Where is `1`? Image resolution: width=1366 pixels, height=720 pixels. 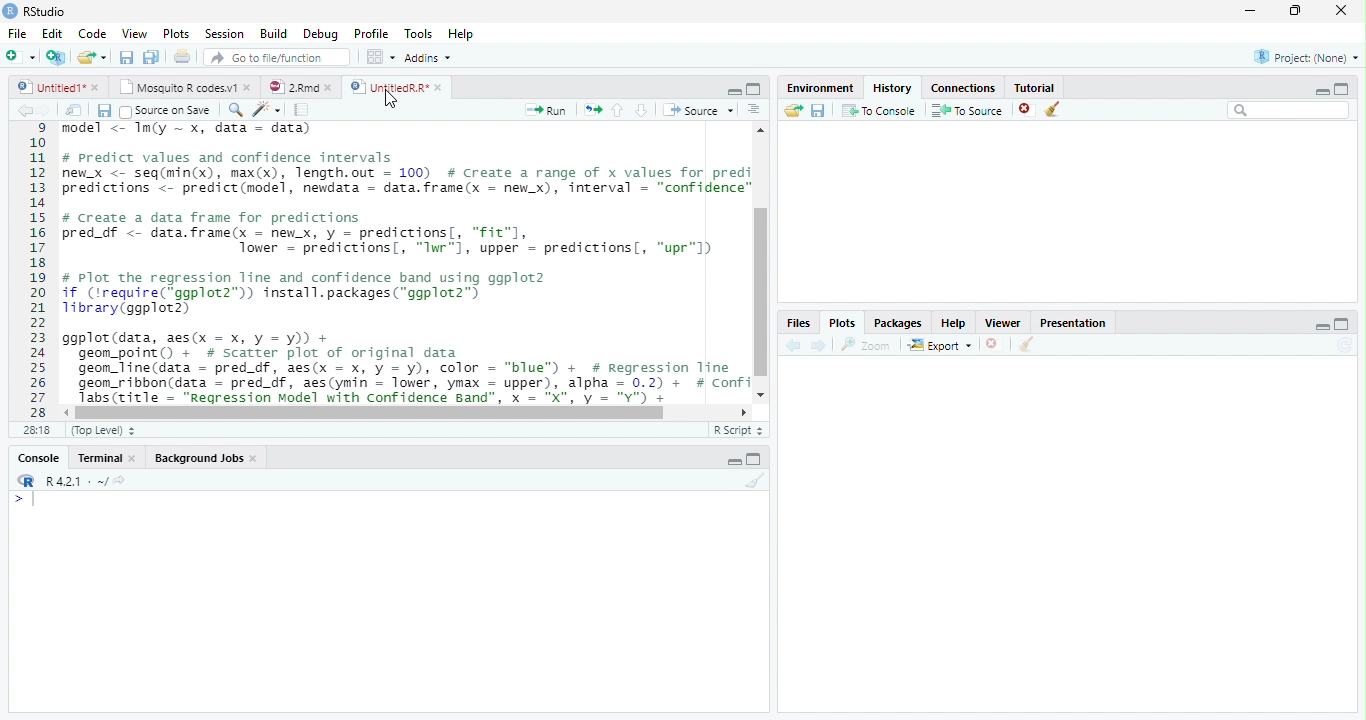
1 is located at coordinates (35, 128).